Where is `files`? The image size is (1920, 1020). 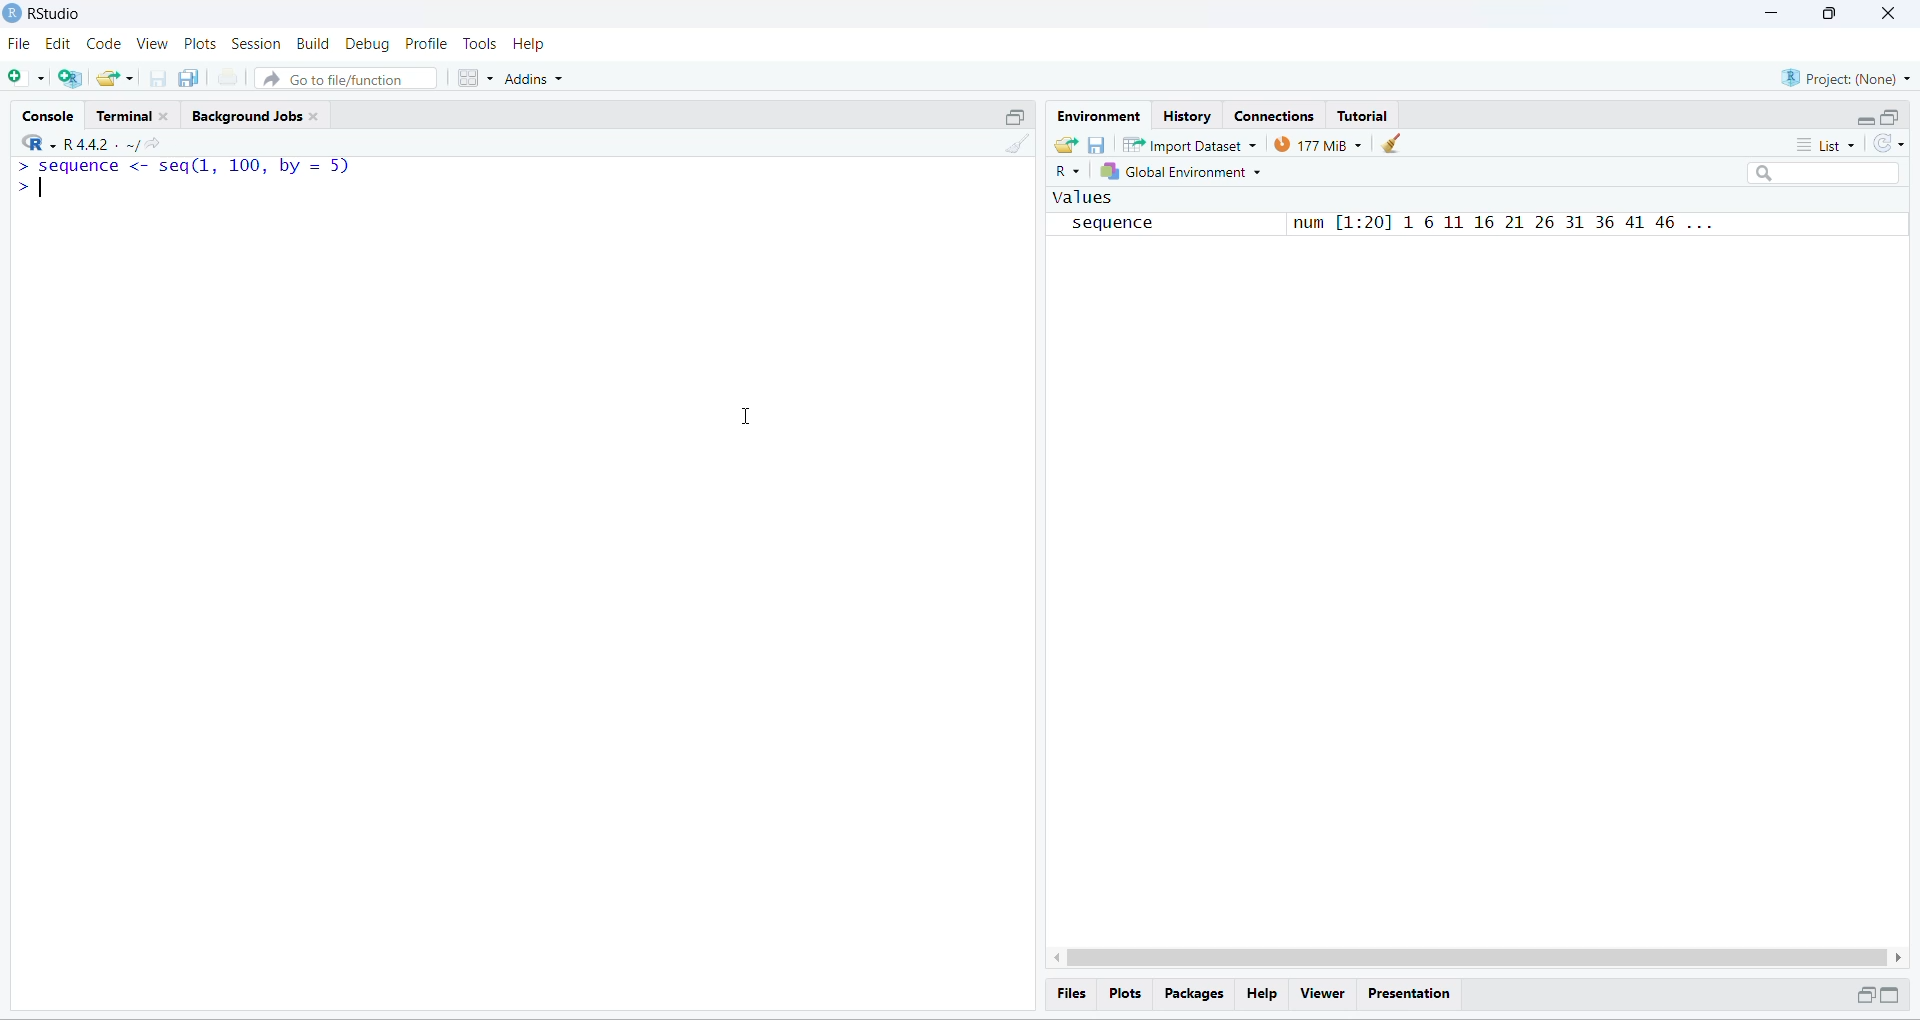 files is located at coordinates (1074, 993).